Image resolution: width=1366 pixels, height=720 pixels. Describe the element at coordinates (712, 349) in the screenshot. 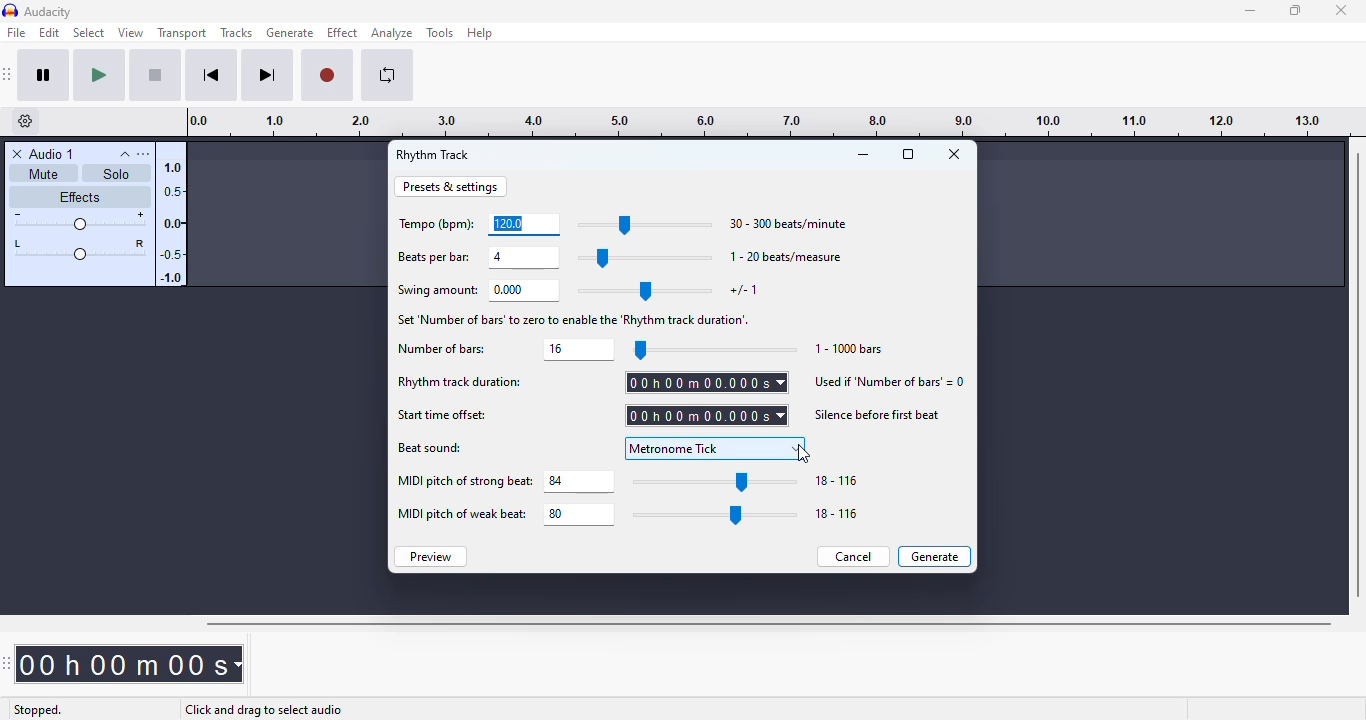

I see `slider` at that location.